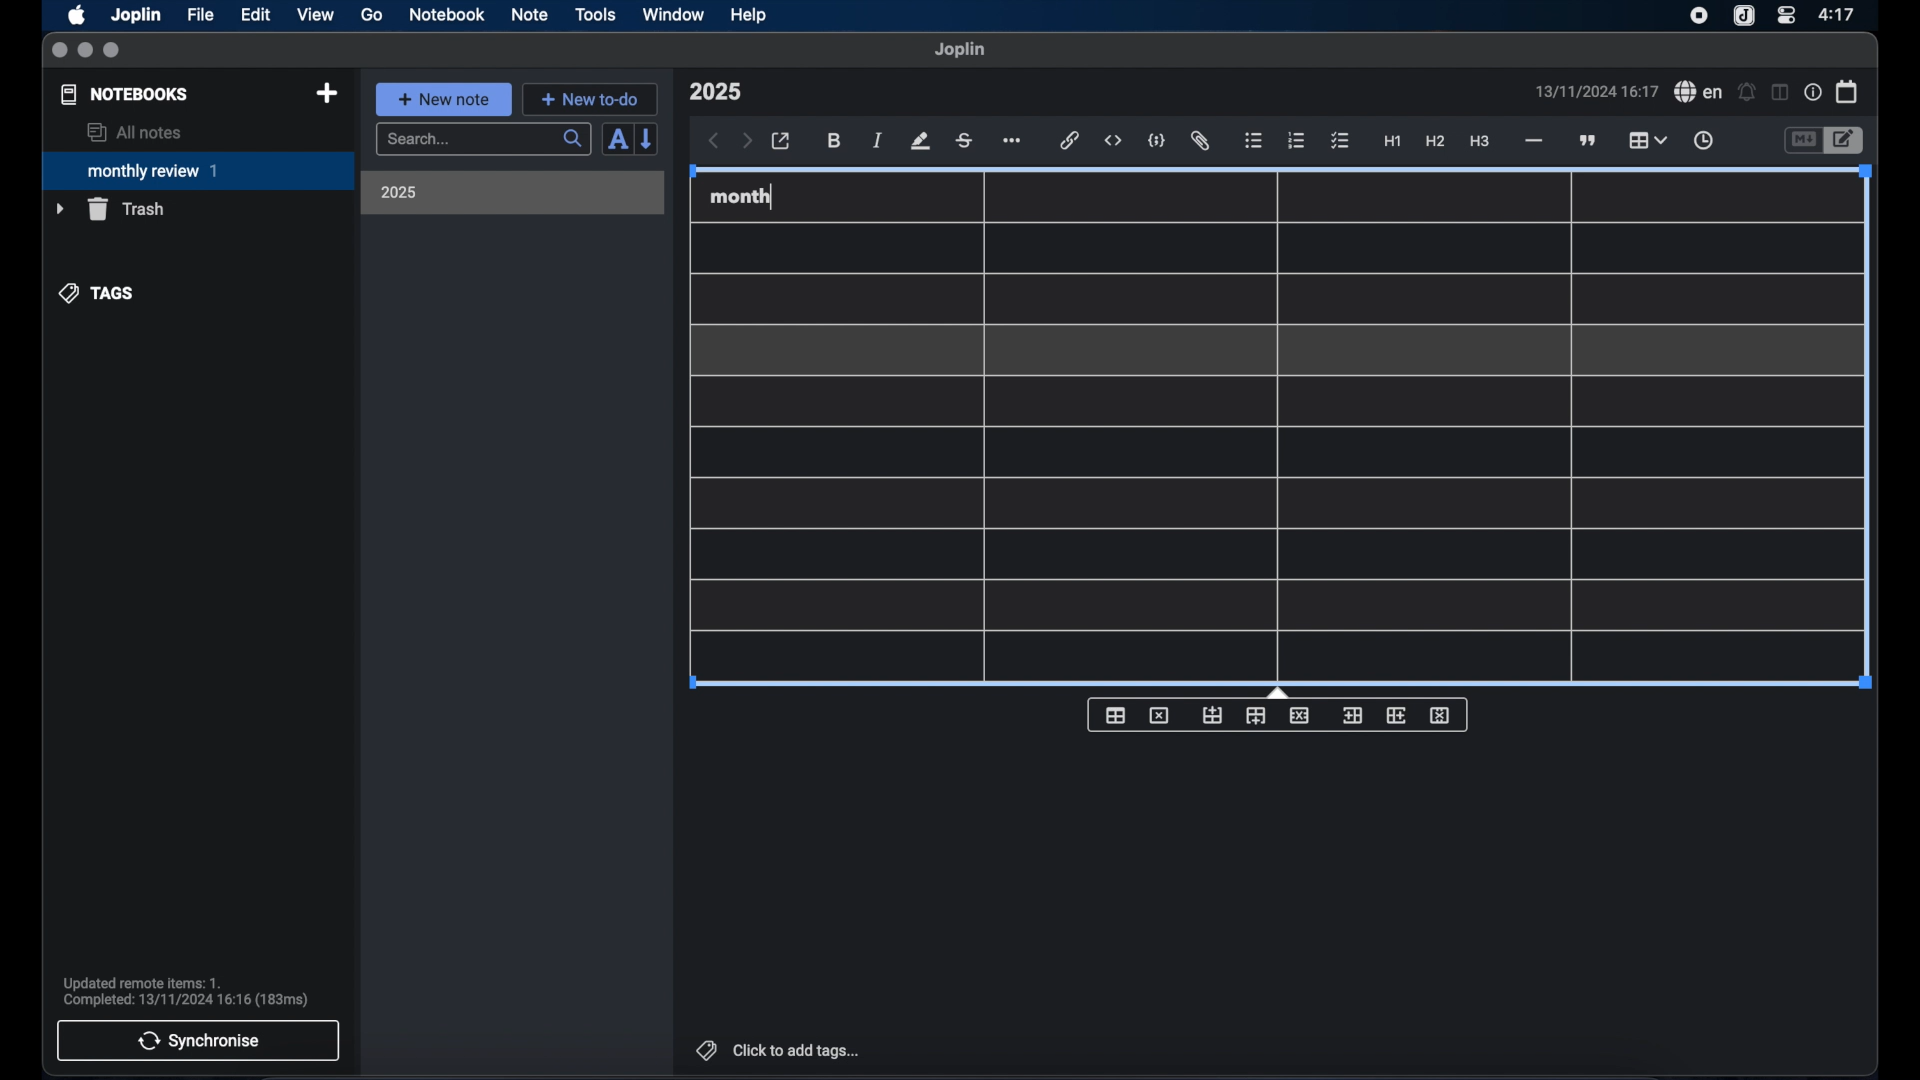 This screenshot has width=1920, height=1080. Describe the element at coordinates (59, 51) in the screenshot. I see `close` at that location.